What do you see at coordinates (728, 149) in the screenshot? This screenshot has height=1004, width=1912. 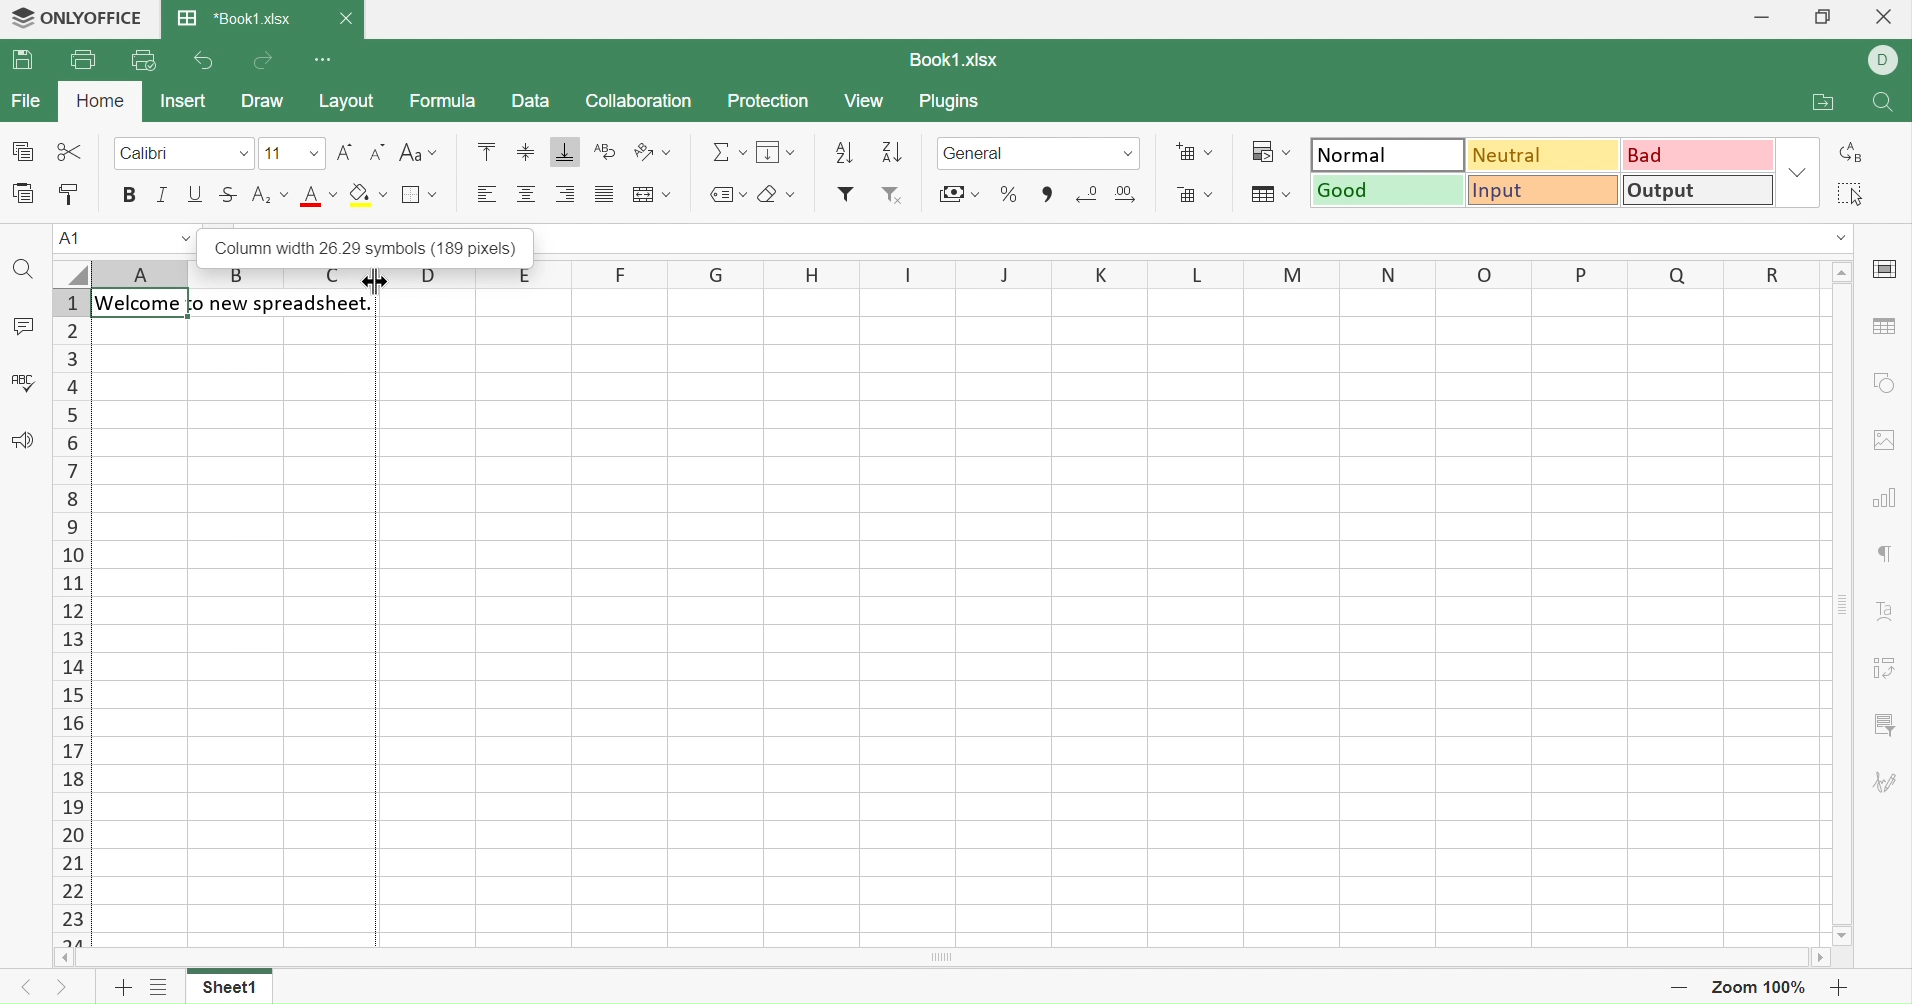 I see `Summation` at bounding box center [728, 149].